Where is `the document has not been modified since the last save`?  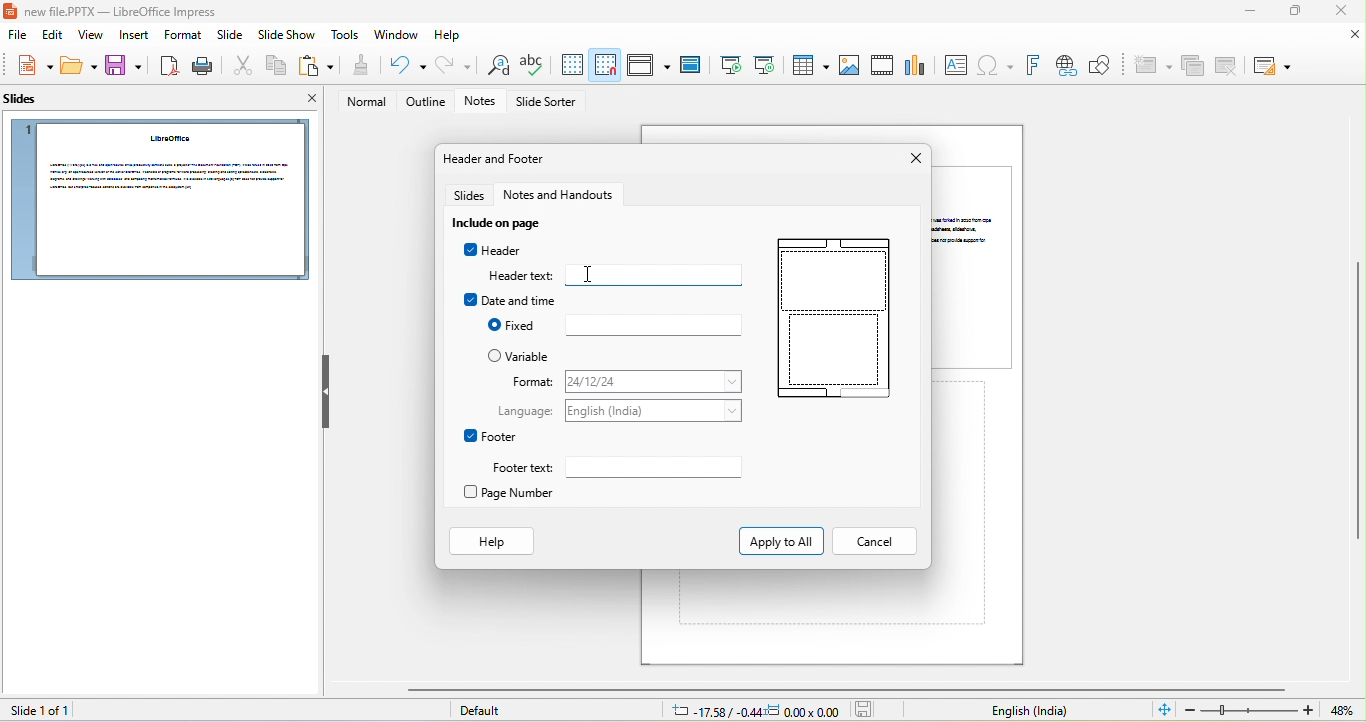
the document has not been modified since the last save is located at coordinates (869, 710).